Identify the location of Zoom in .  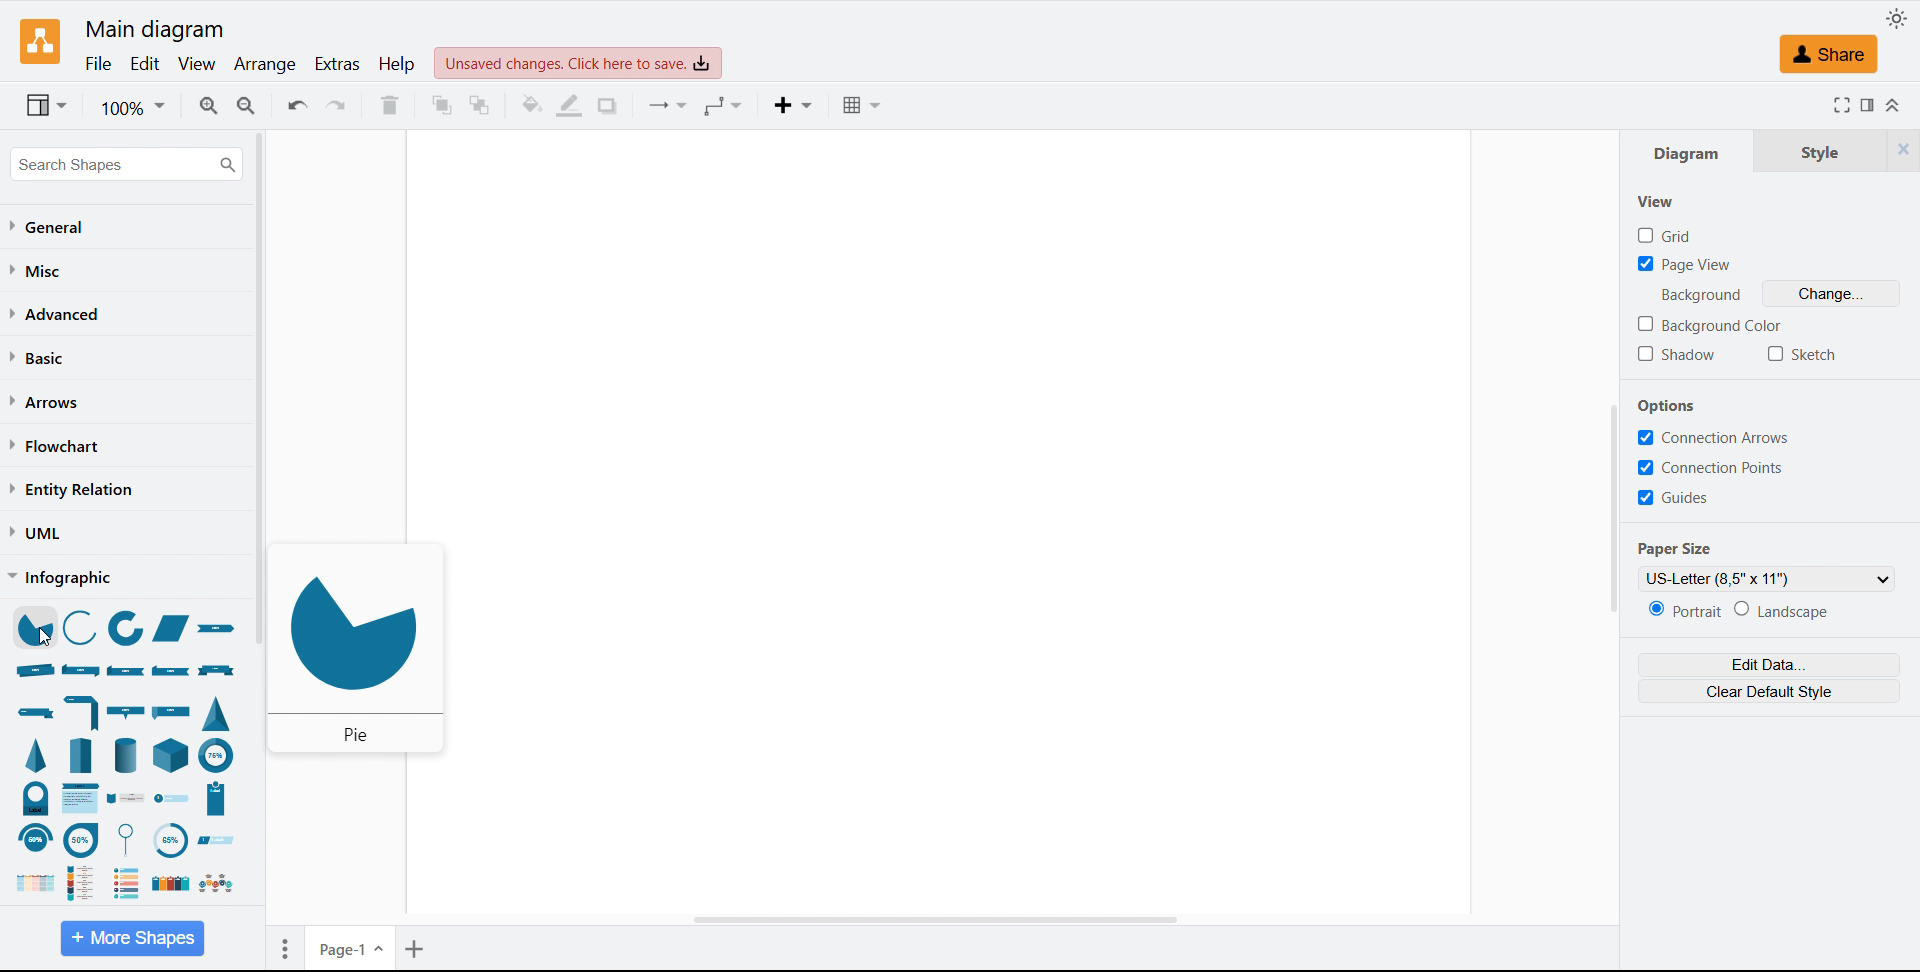
(208, 104).